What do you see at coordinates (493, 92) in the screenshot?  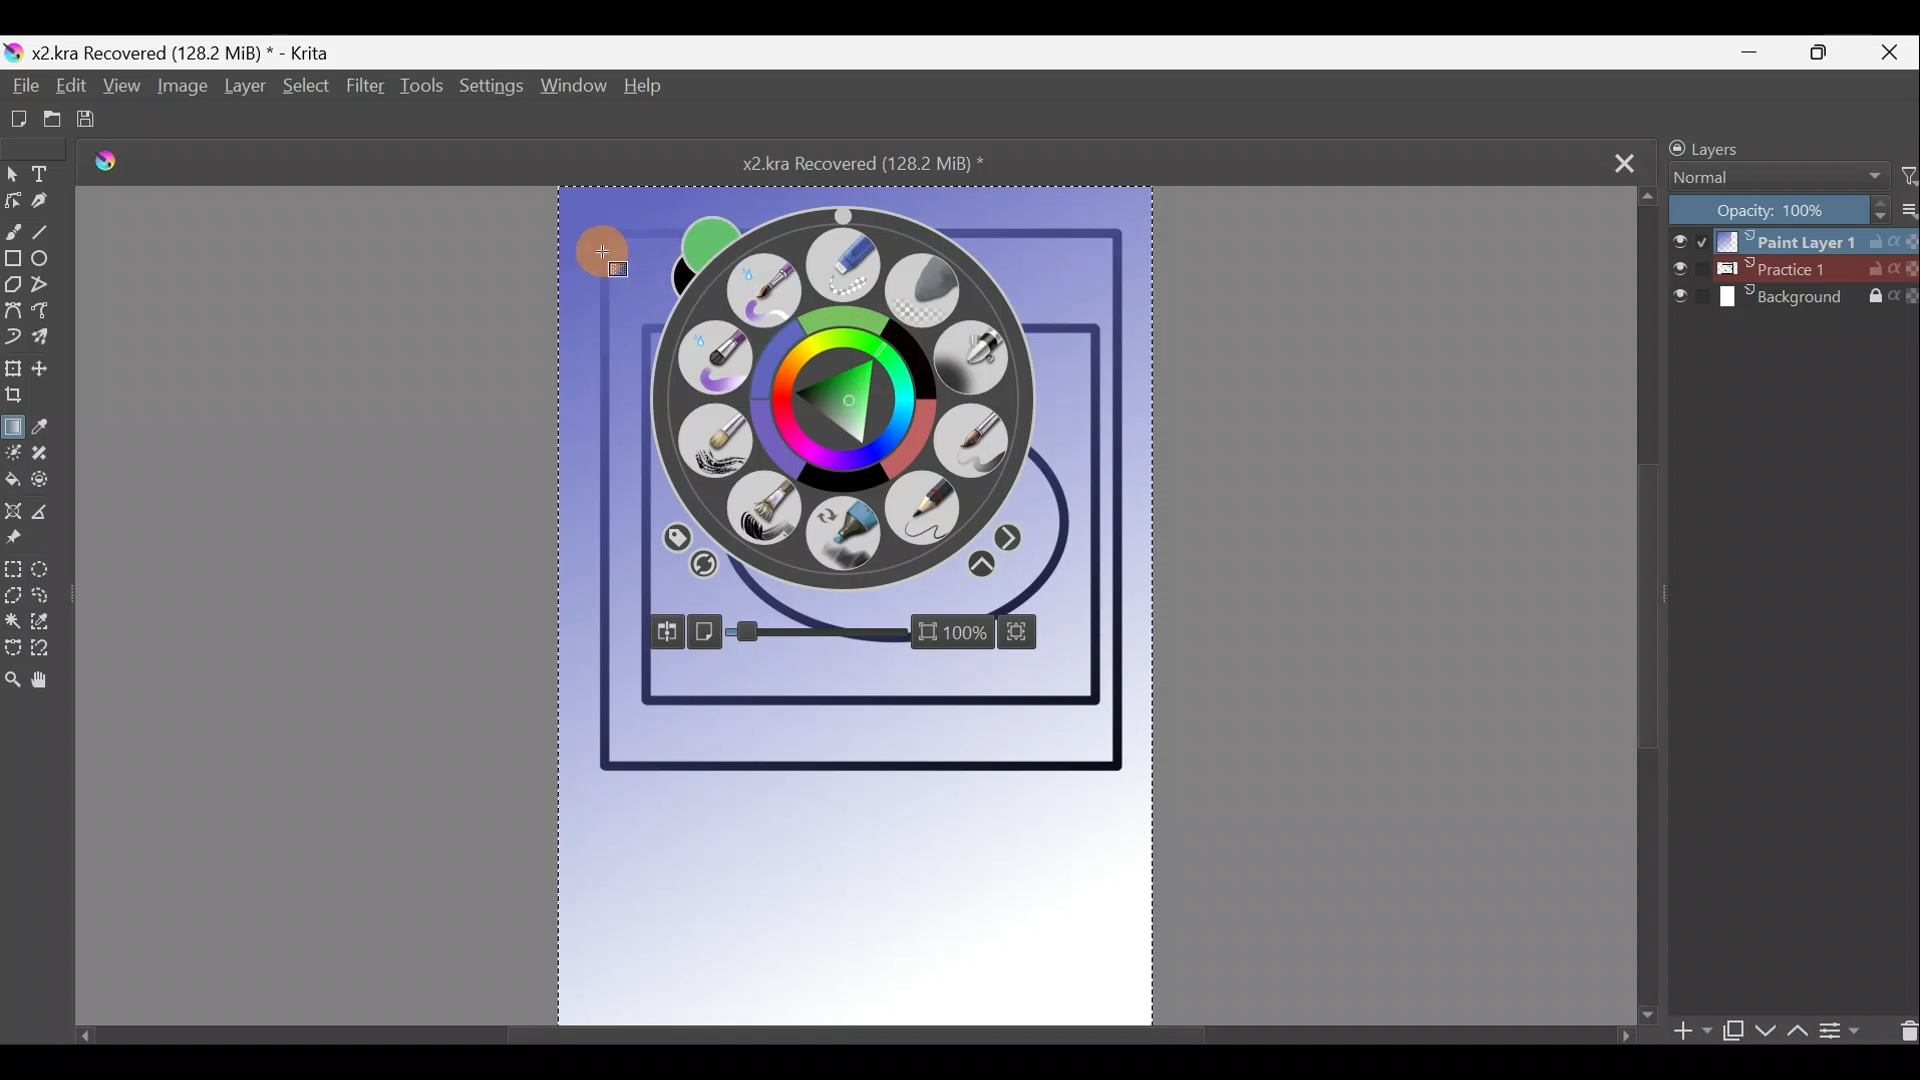 I see `Settings` at bounding box center [493, 92].